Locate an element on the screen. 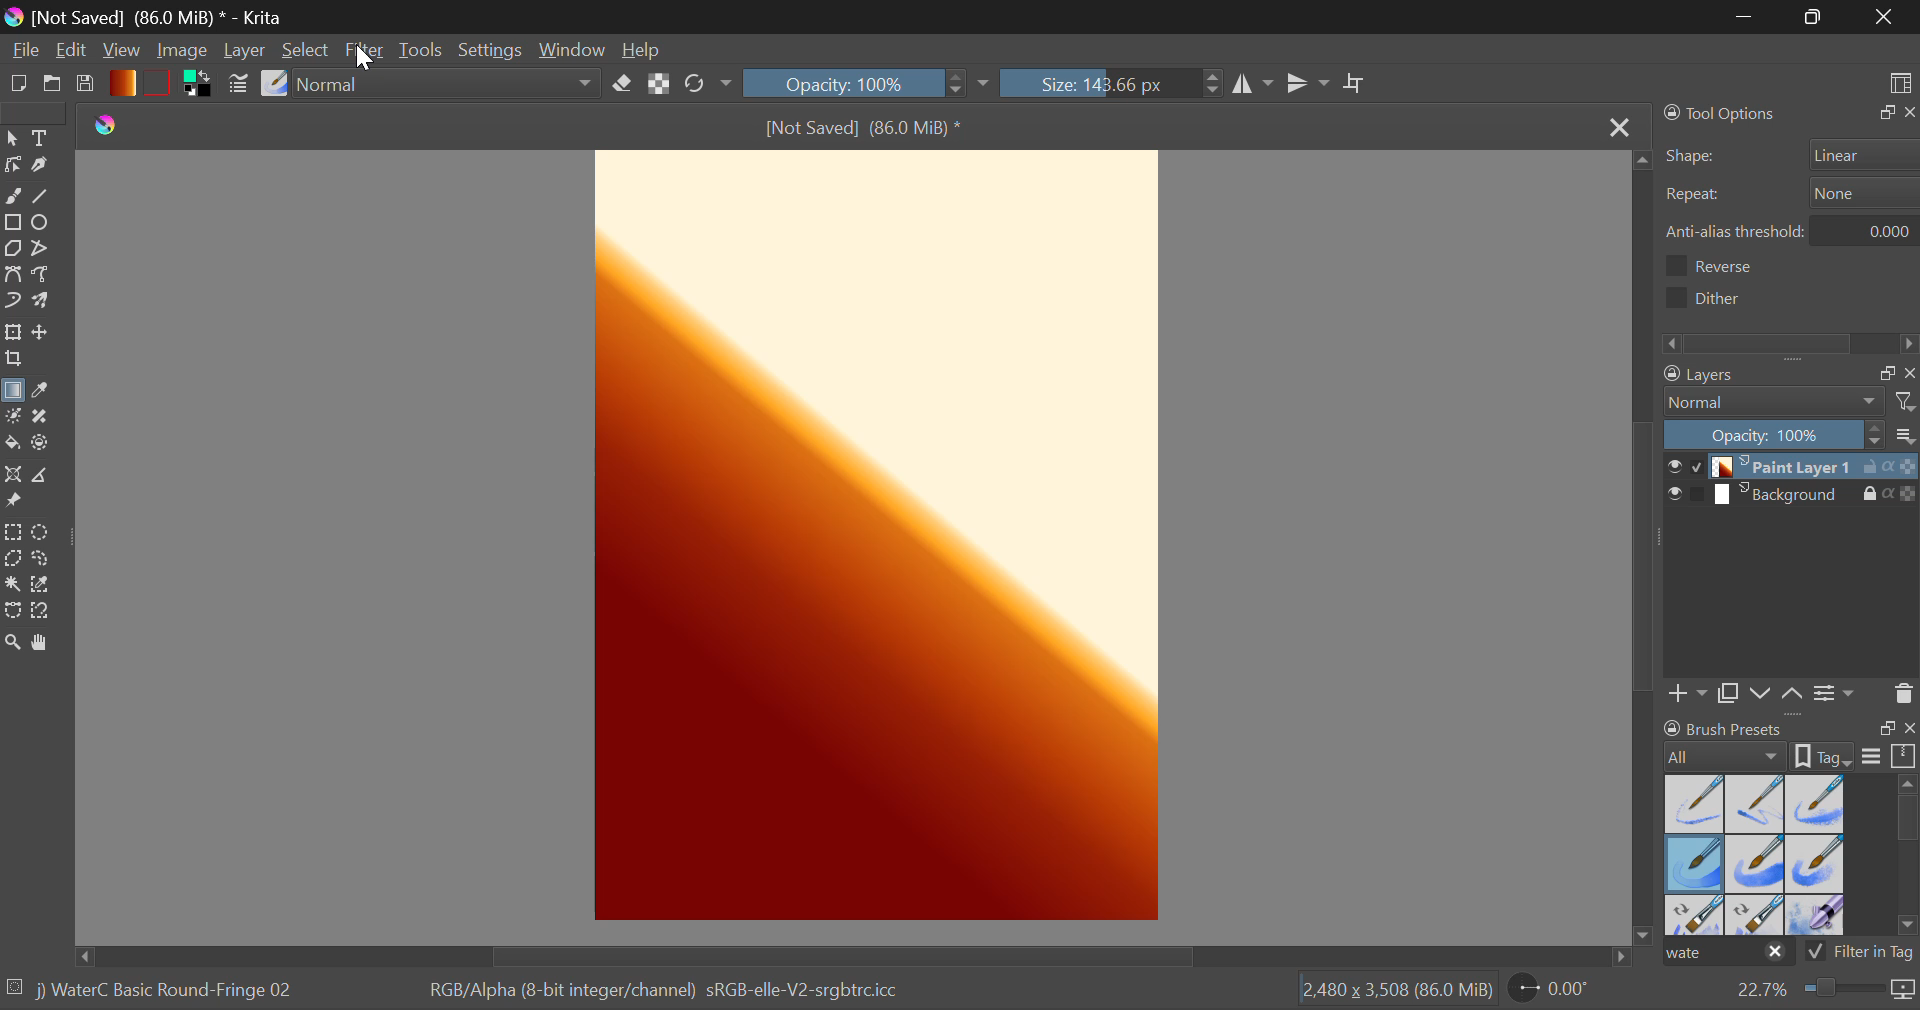 This screenshot has height=1010, width=1920. preview is located at coordinates (1673, 496).